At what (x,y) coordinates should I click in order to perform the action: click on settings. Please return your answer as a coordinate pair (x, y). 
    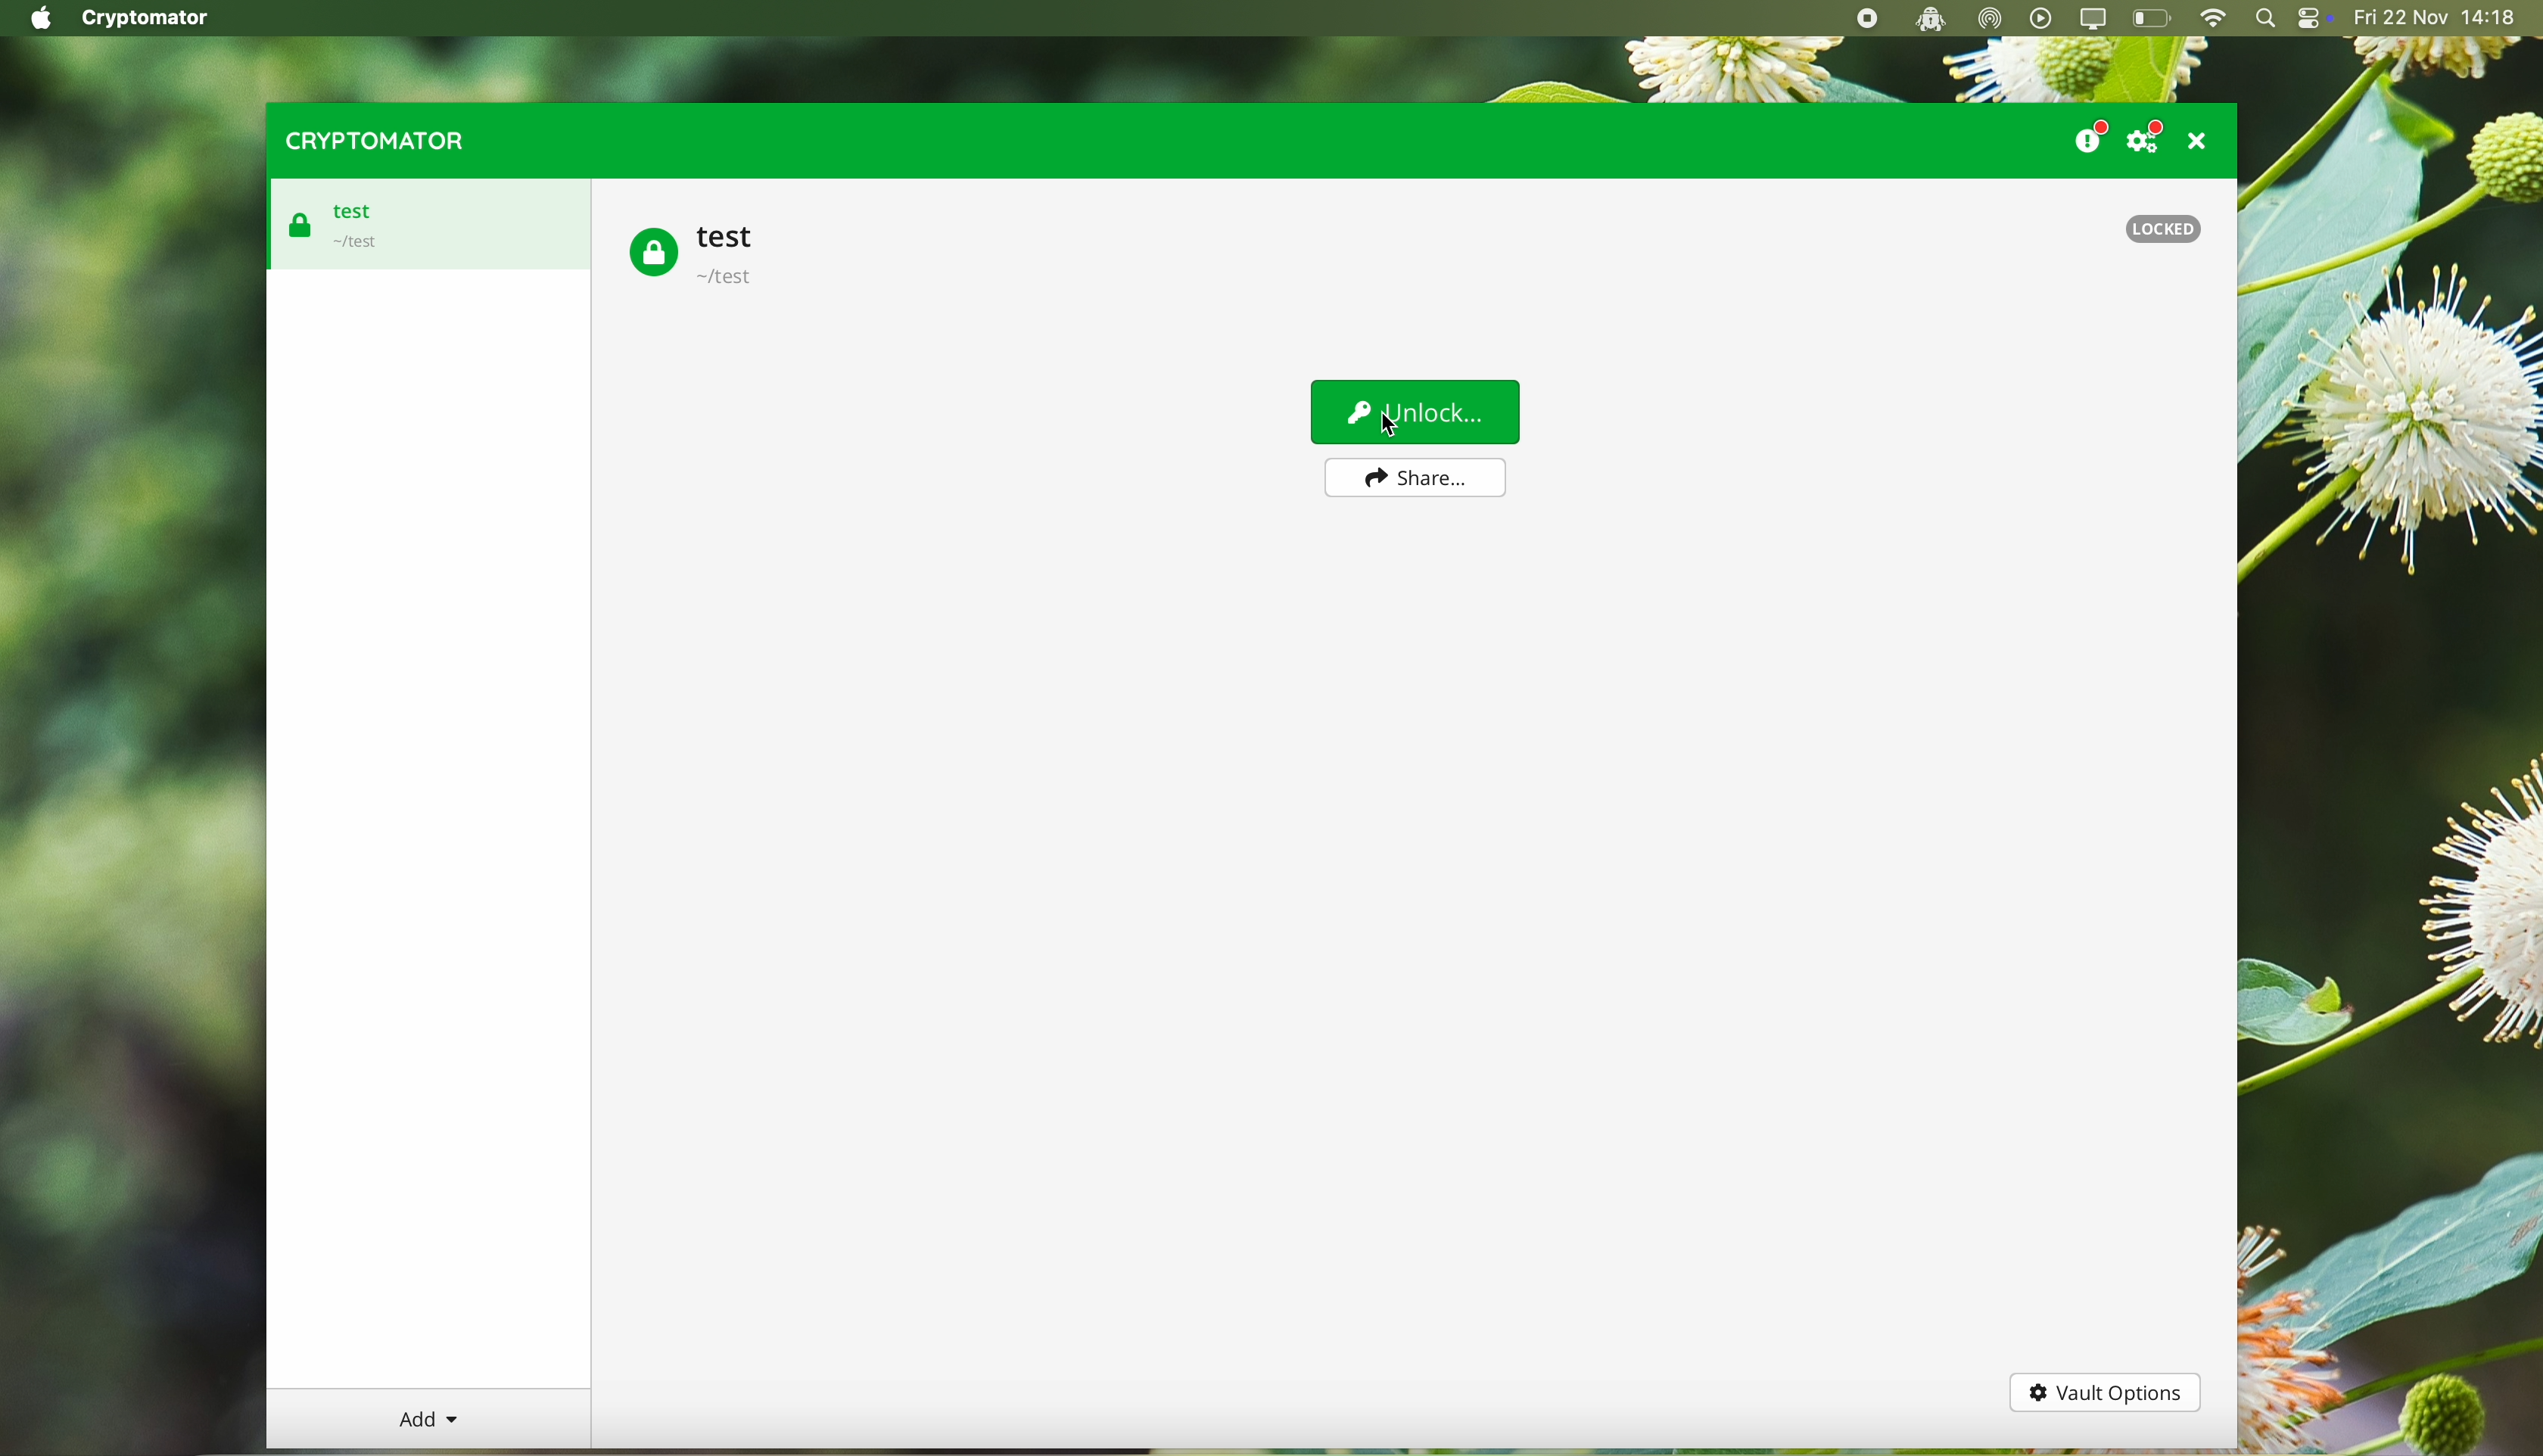
    Looking at the image, I should click on (2150, 136).